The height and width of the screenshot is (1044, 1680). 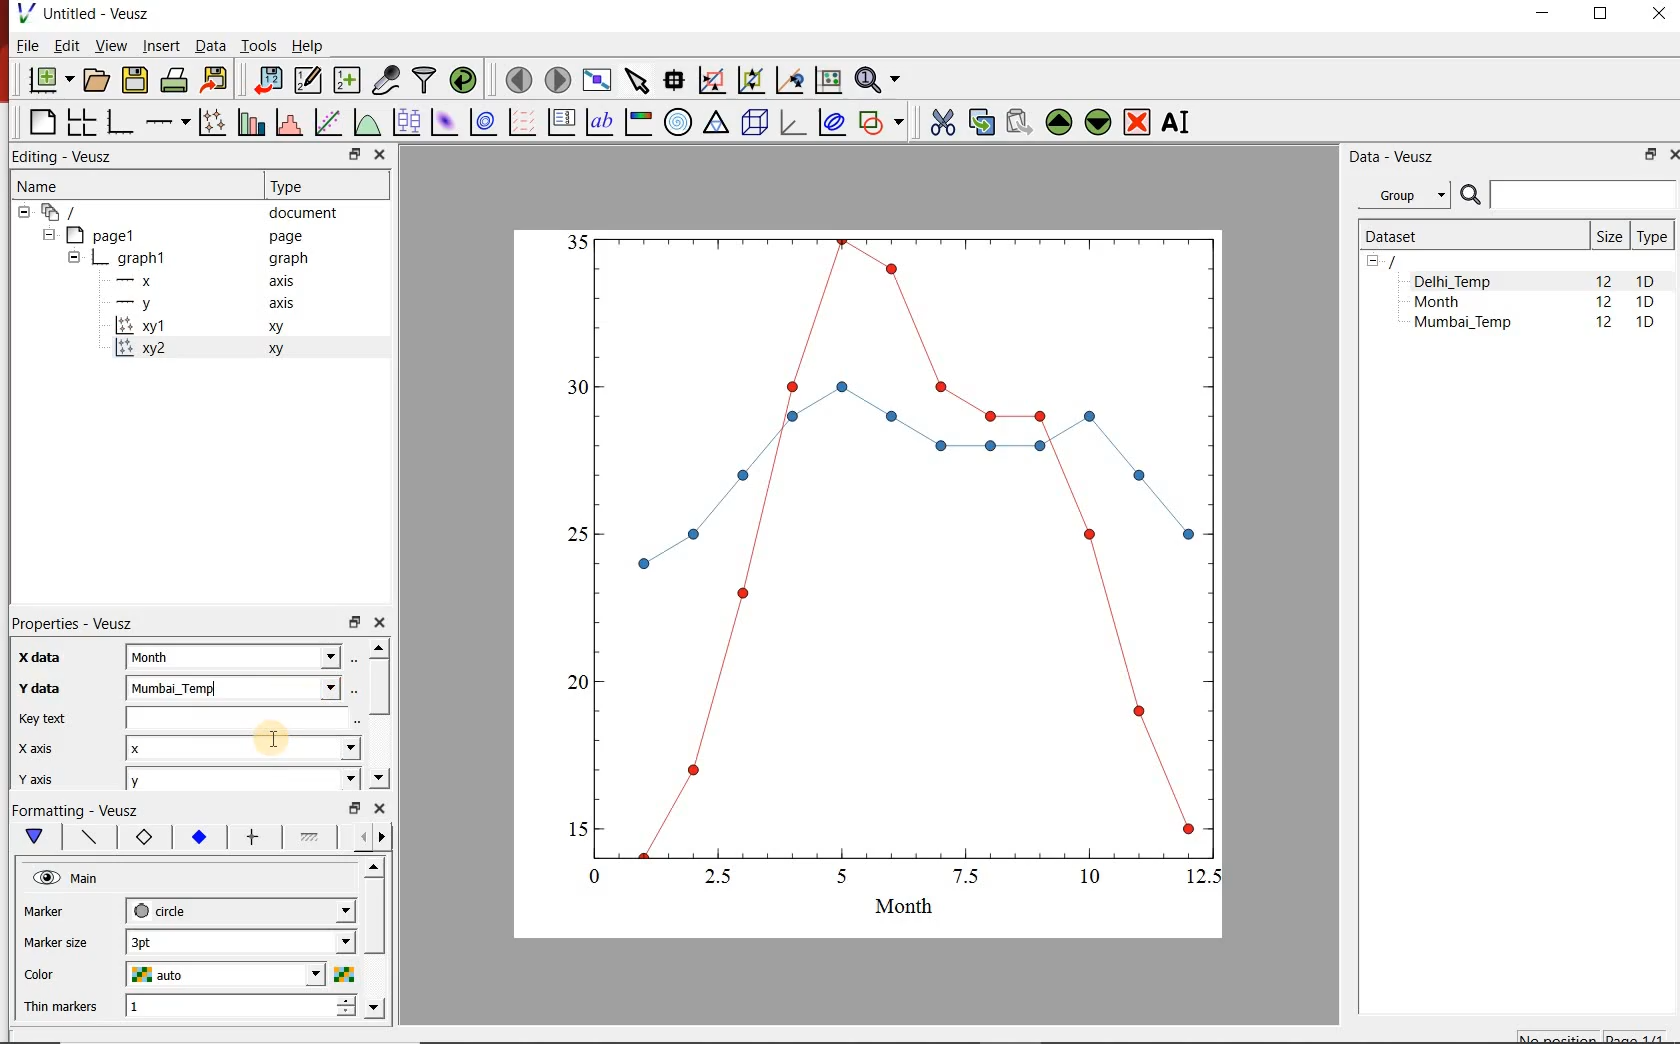 What do you see at coordinates (789, 81) in the screenshot?
I see `click to recenter graph axes` at bounding box center [789, 81].